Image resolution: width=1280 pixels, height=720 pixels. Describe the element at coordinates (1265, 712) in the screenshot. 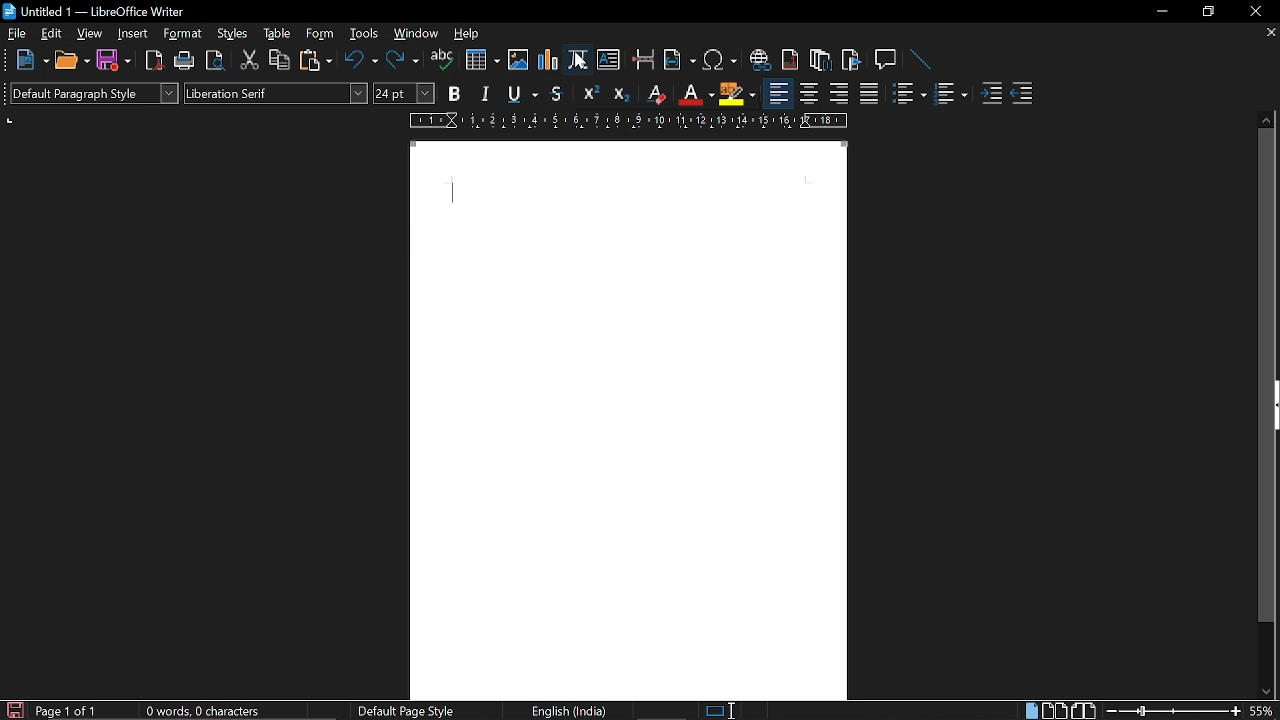

I see `current zoom` at that location.